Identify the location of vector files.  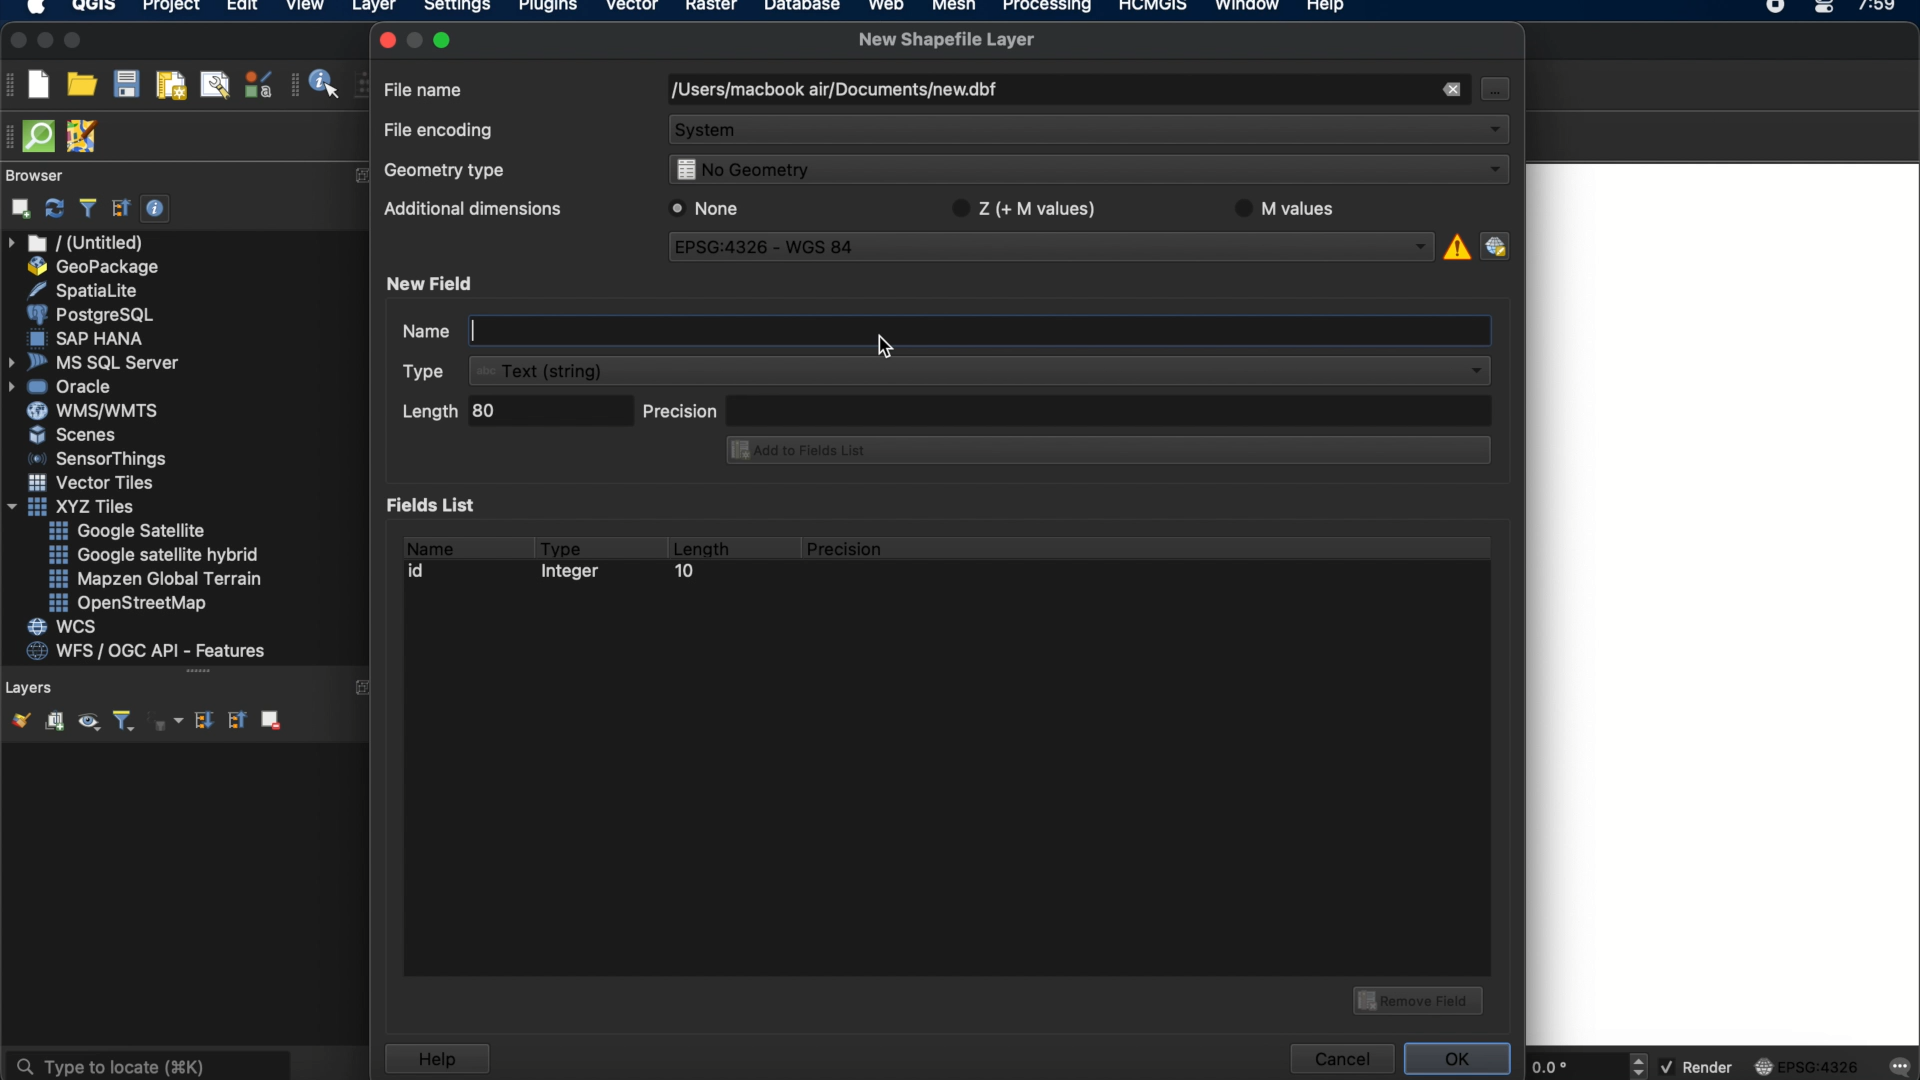
(93, 483).